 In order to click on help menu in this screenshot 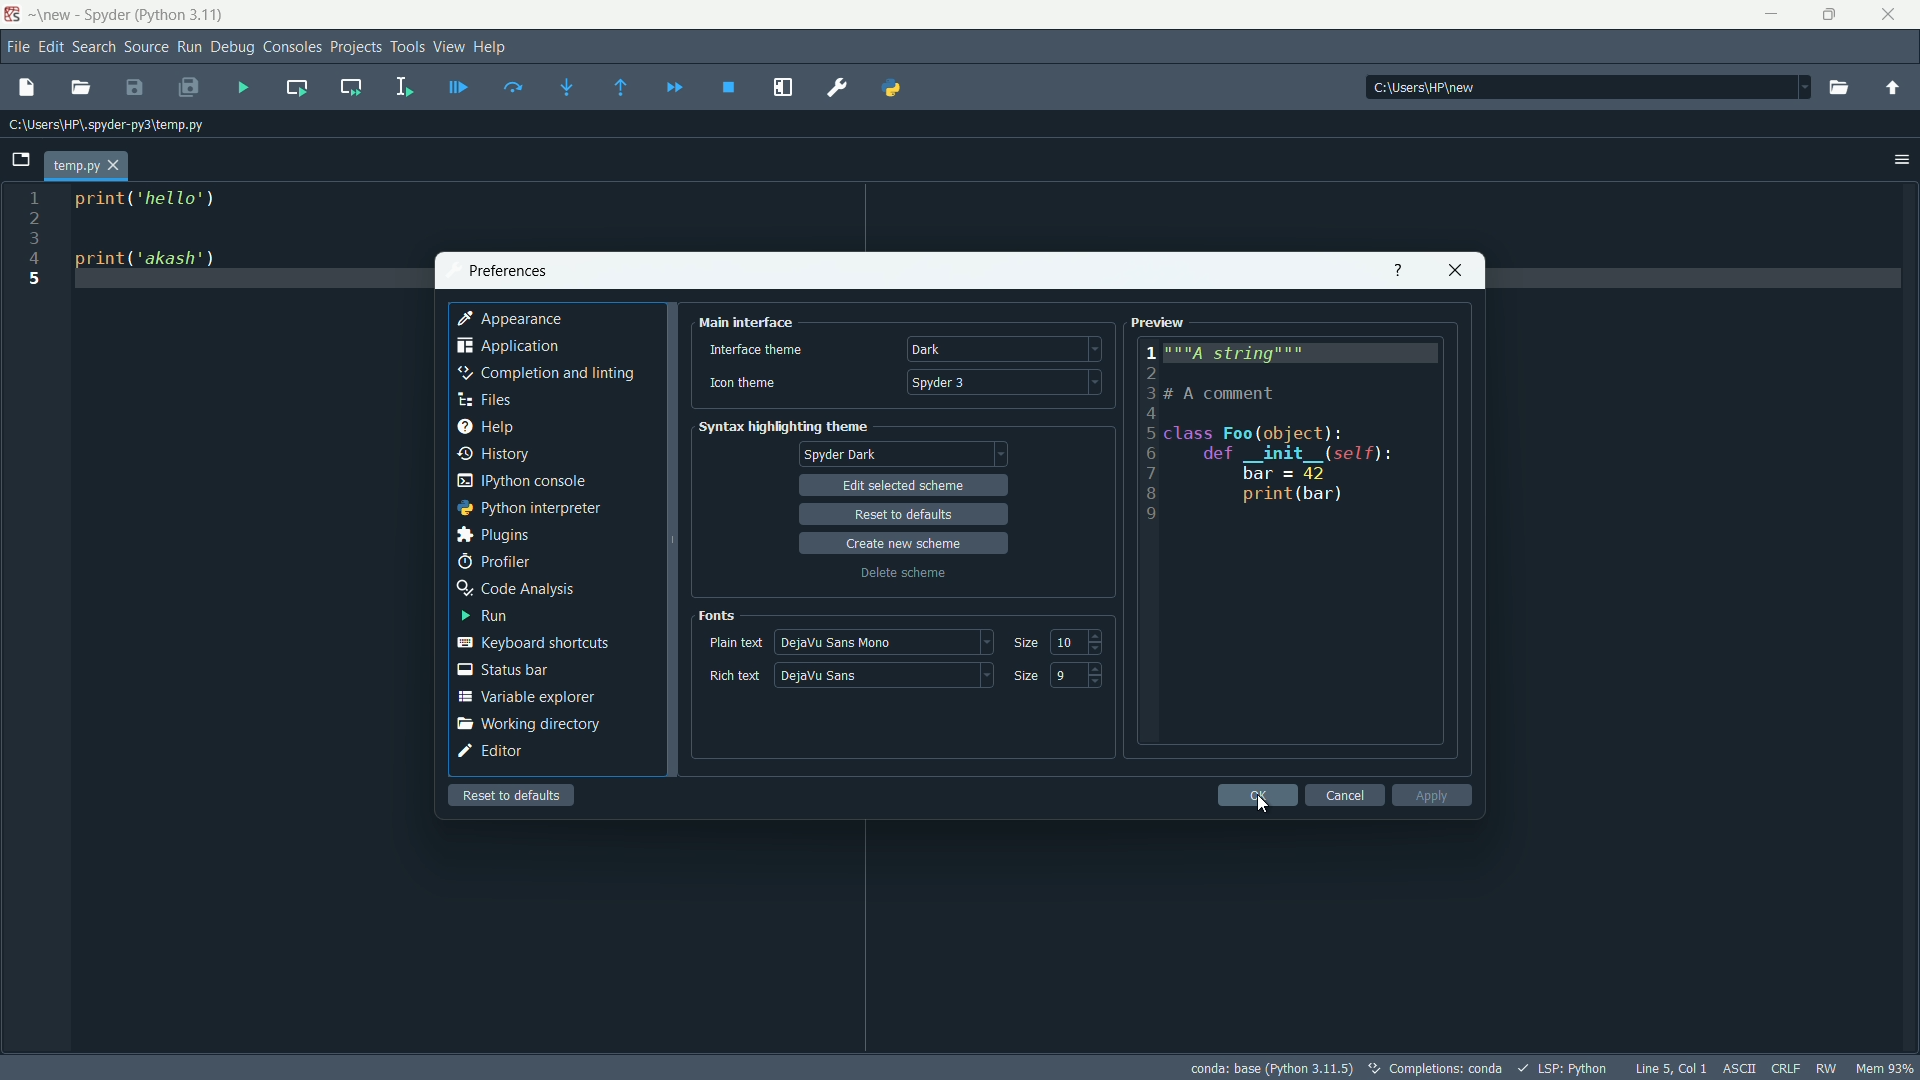, I will do `click(494, 46)`.